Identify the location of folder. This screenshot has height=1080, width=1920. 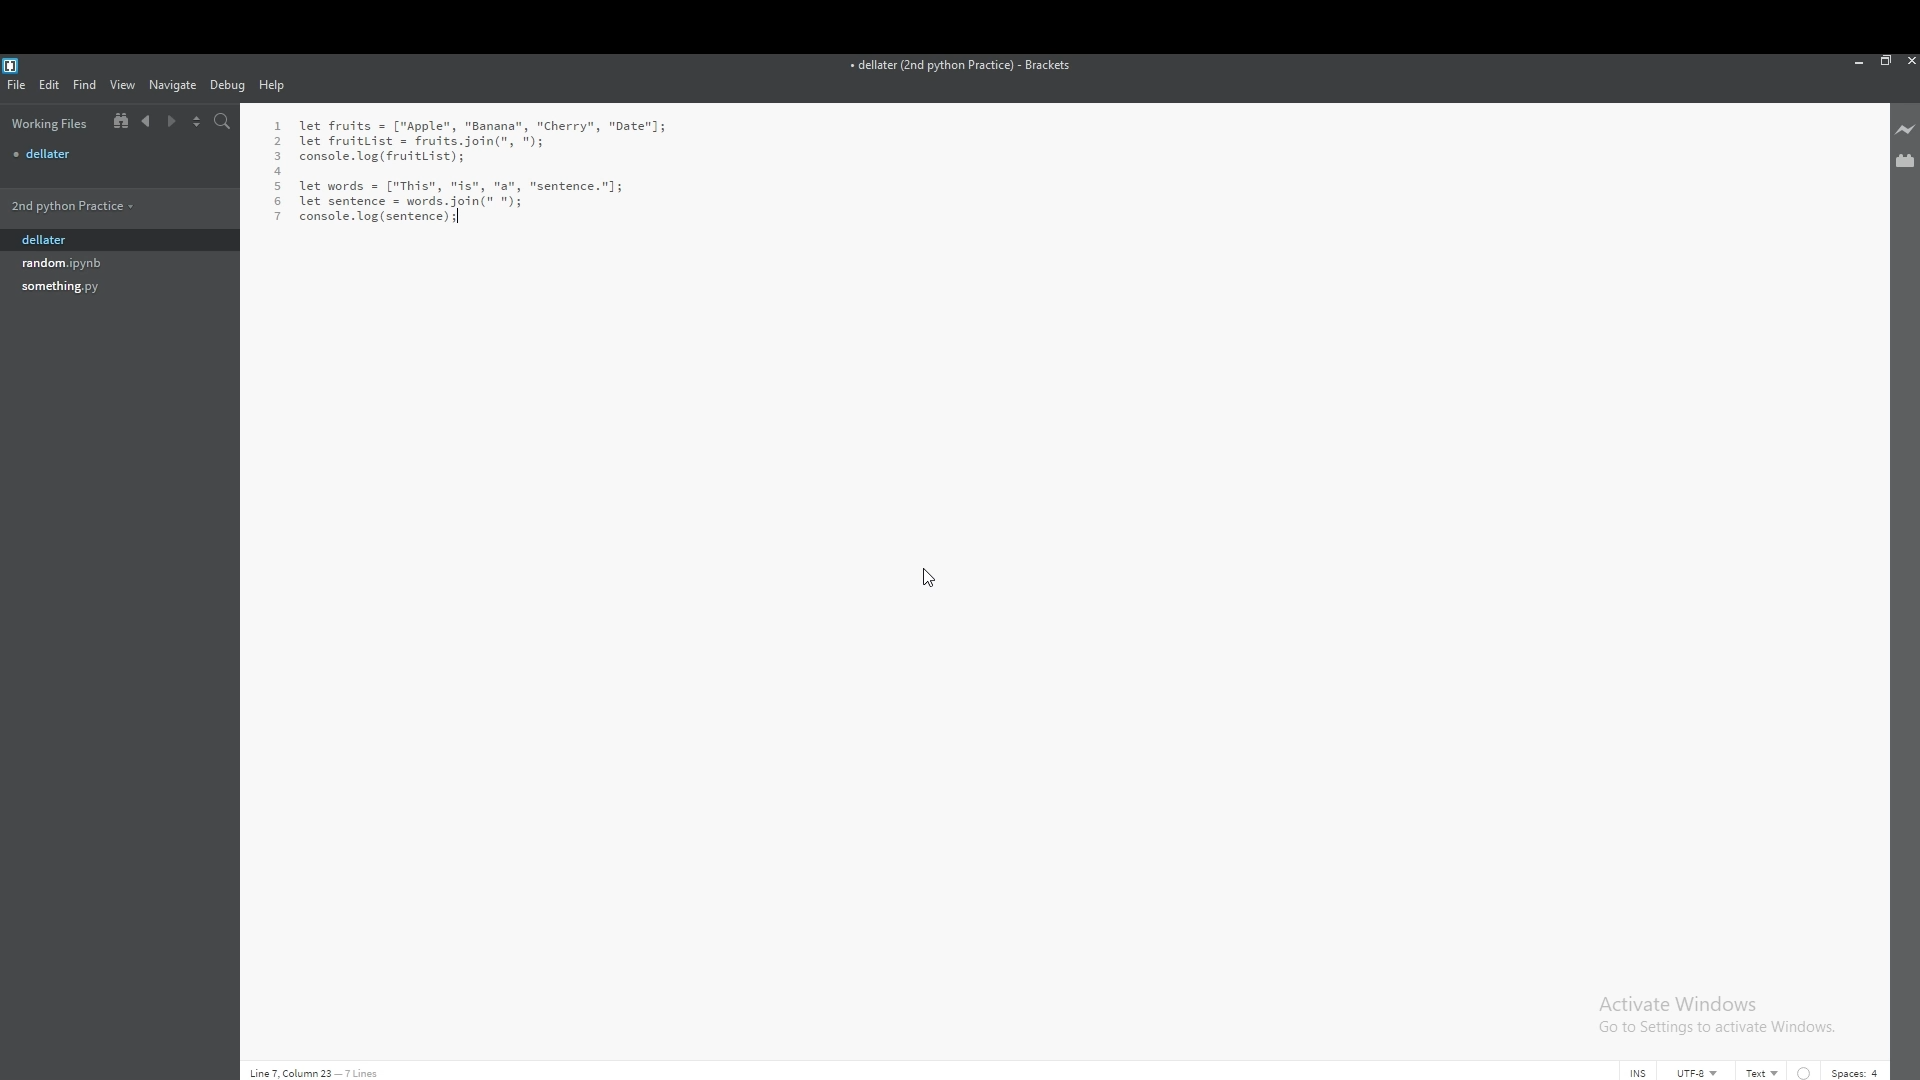
(91, 205).